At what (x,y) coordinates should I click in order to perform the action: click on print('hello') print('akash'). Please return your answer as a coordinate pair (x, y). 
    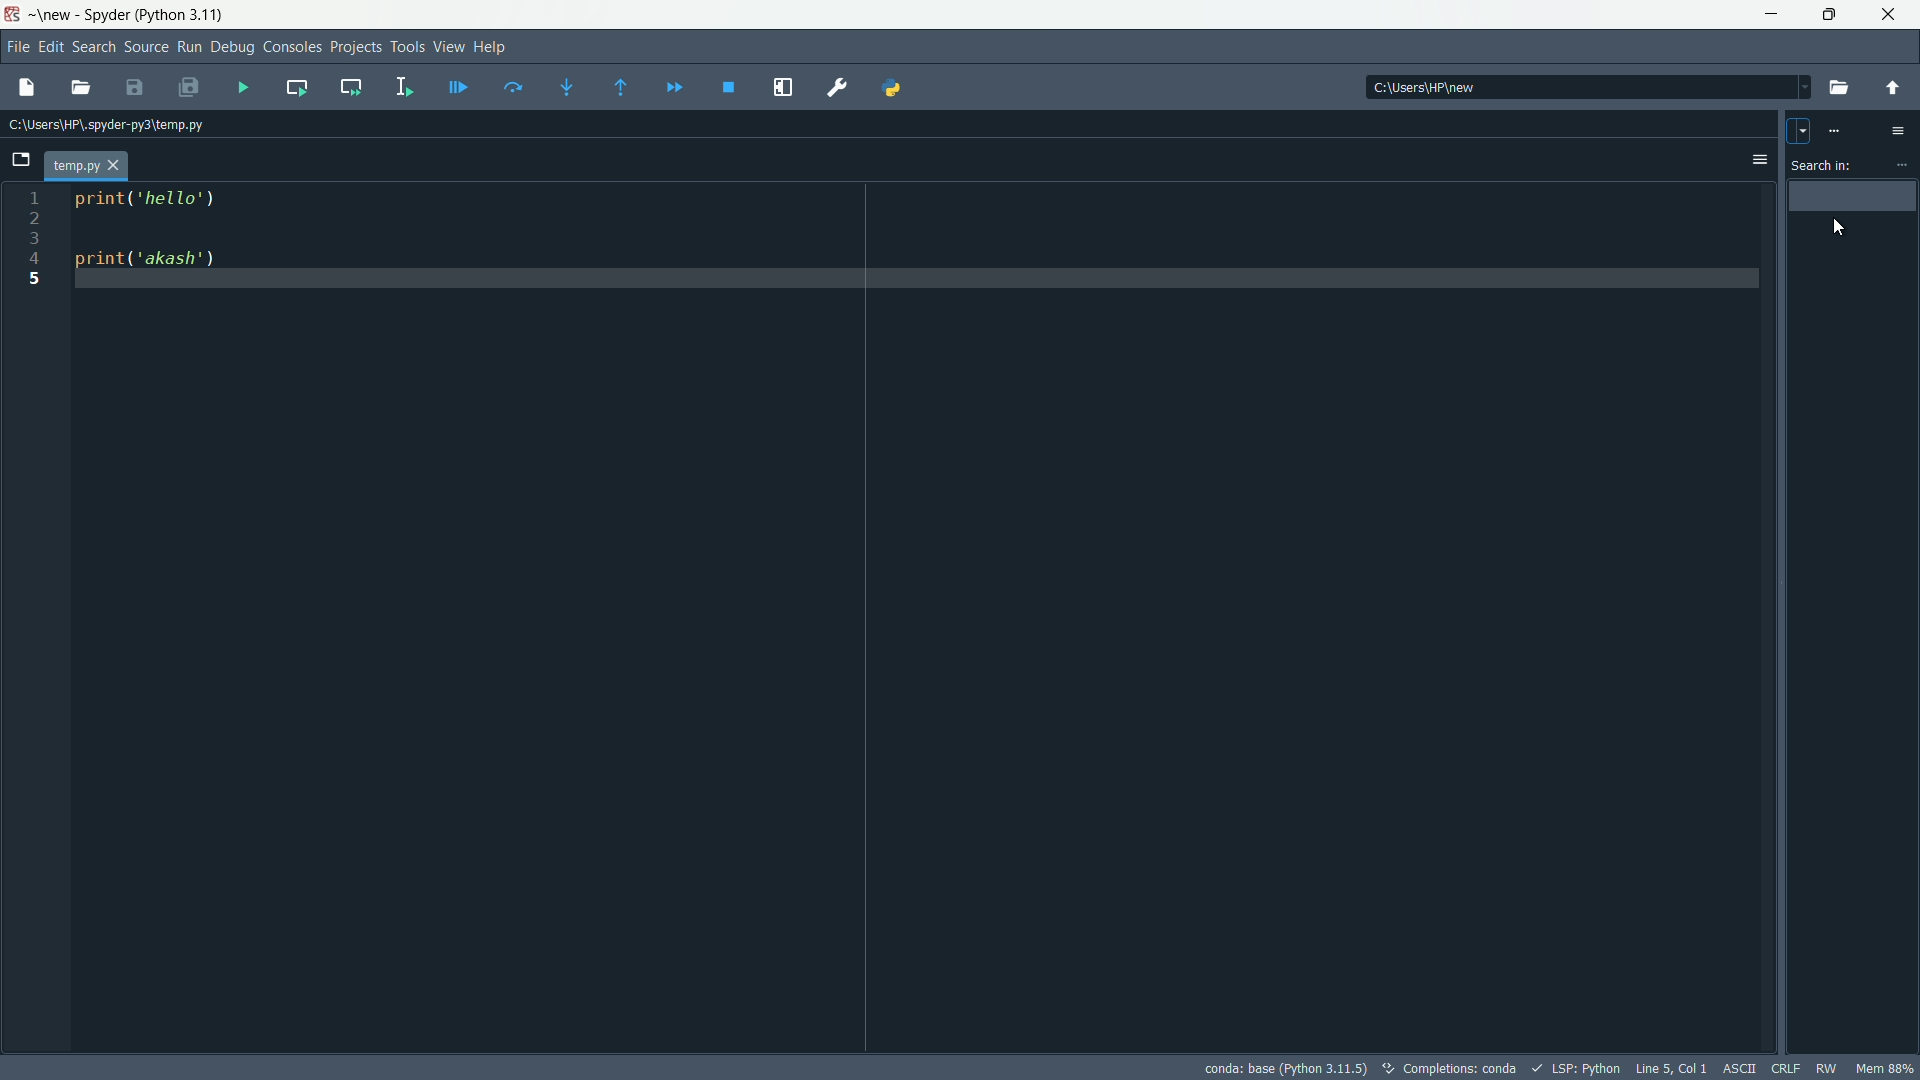
    Looking at the image, I should click on (910, 243).